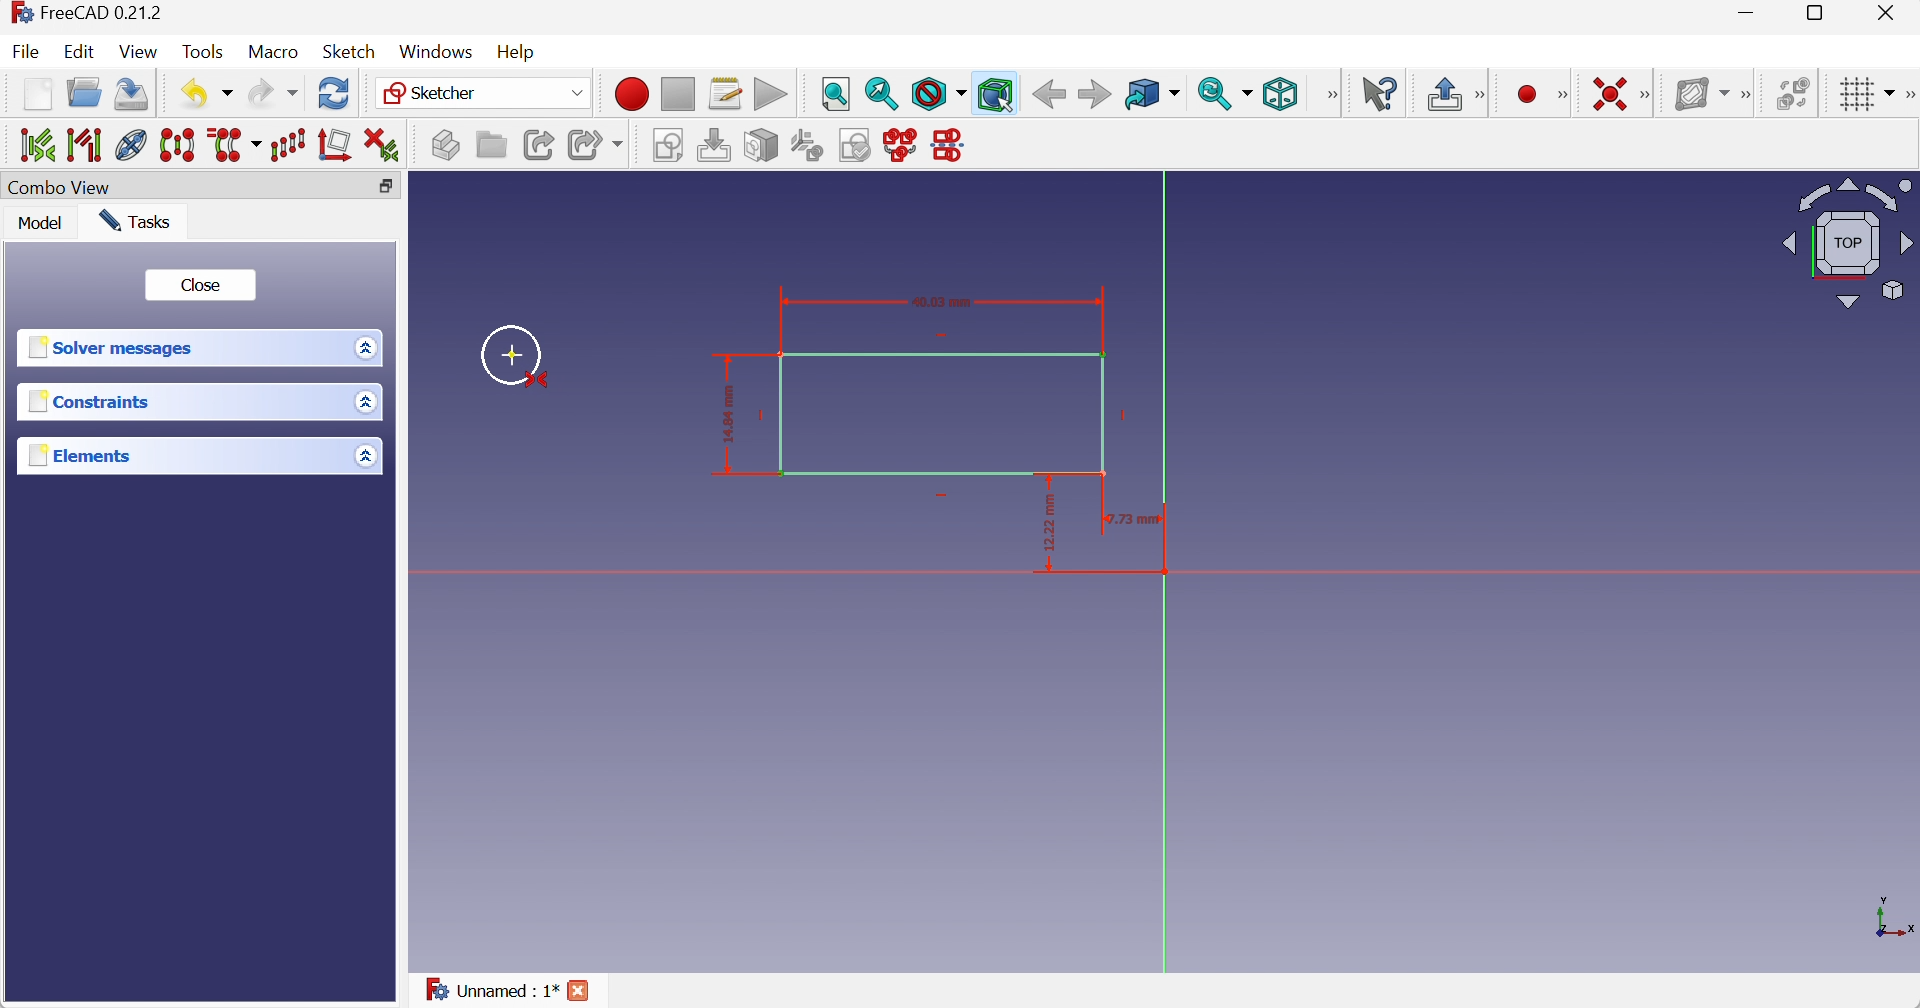  I want to click on constrain symmetrical, so click(539, 381).